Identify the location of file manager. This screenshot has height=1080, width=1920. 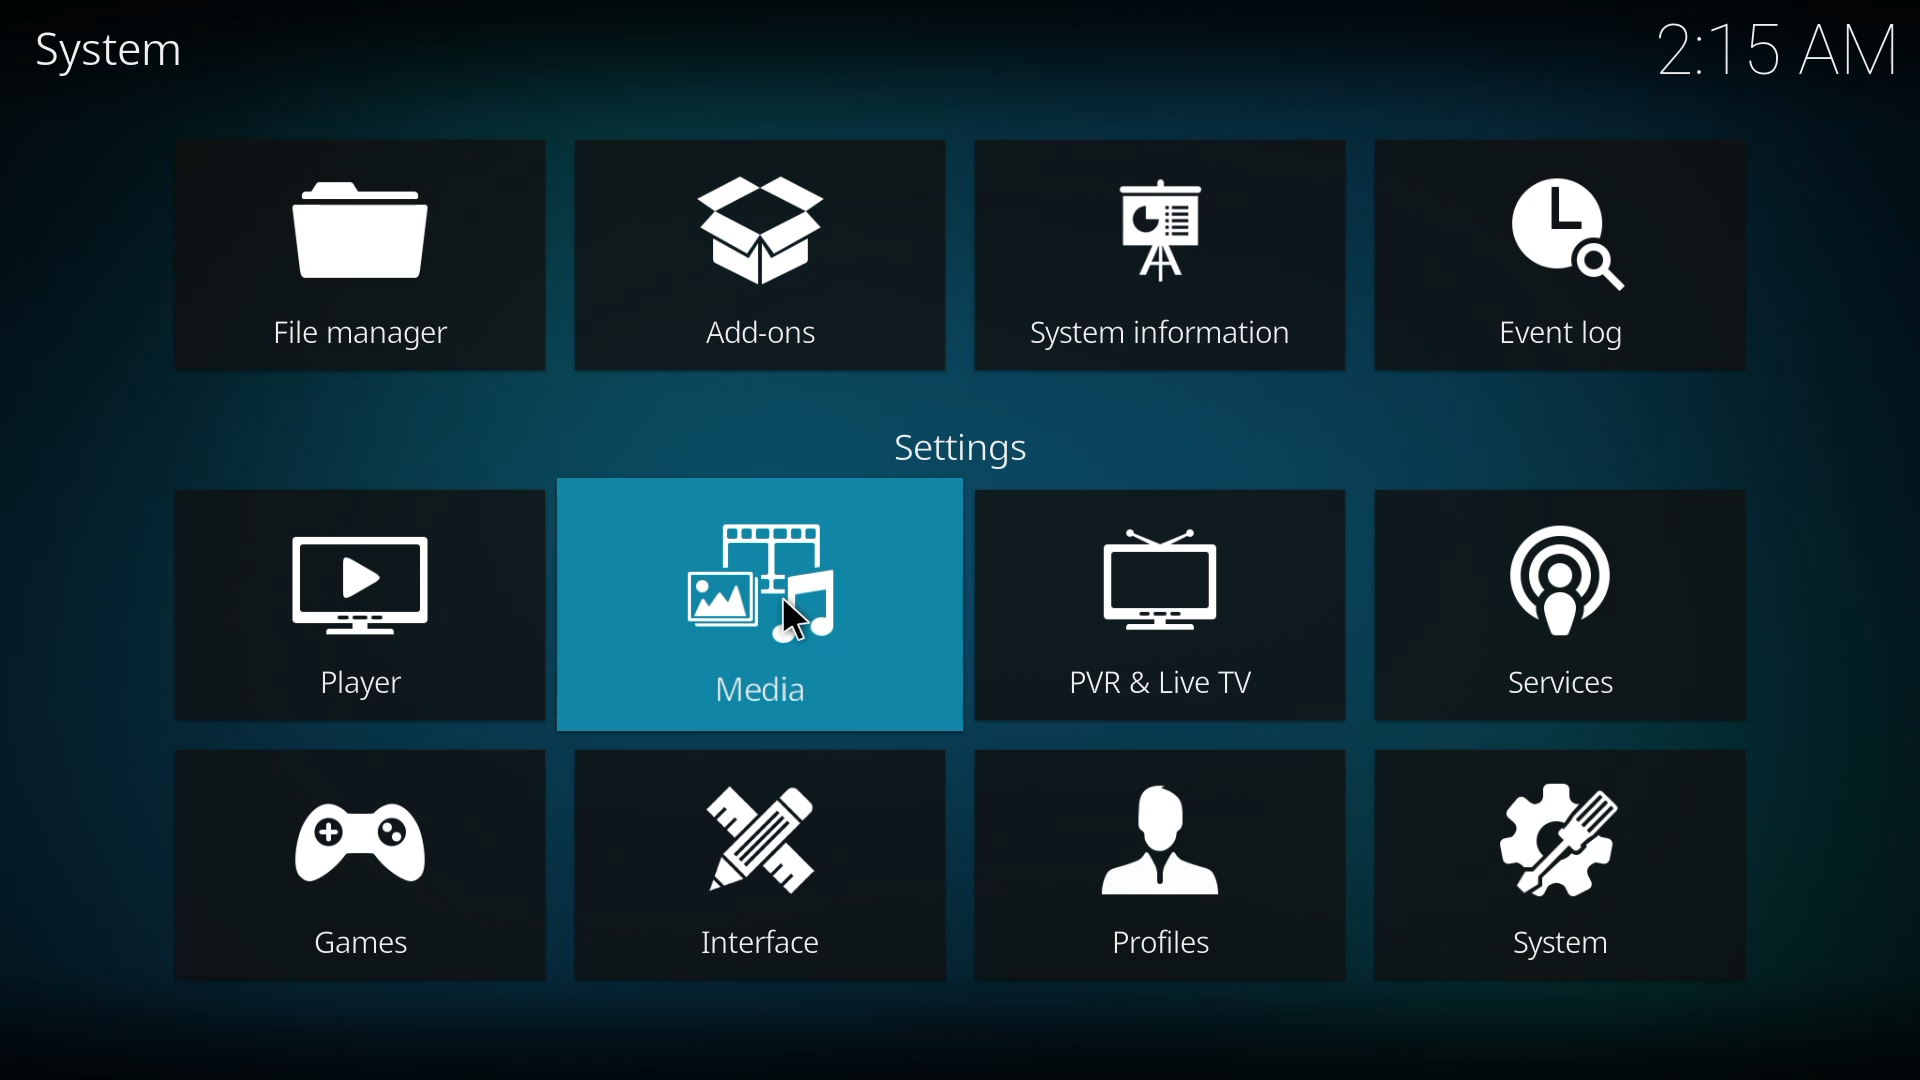
(360, 258).